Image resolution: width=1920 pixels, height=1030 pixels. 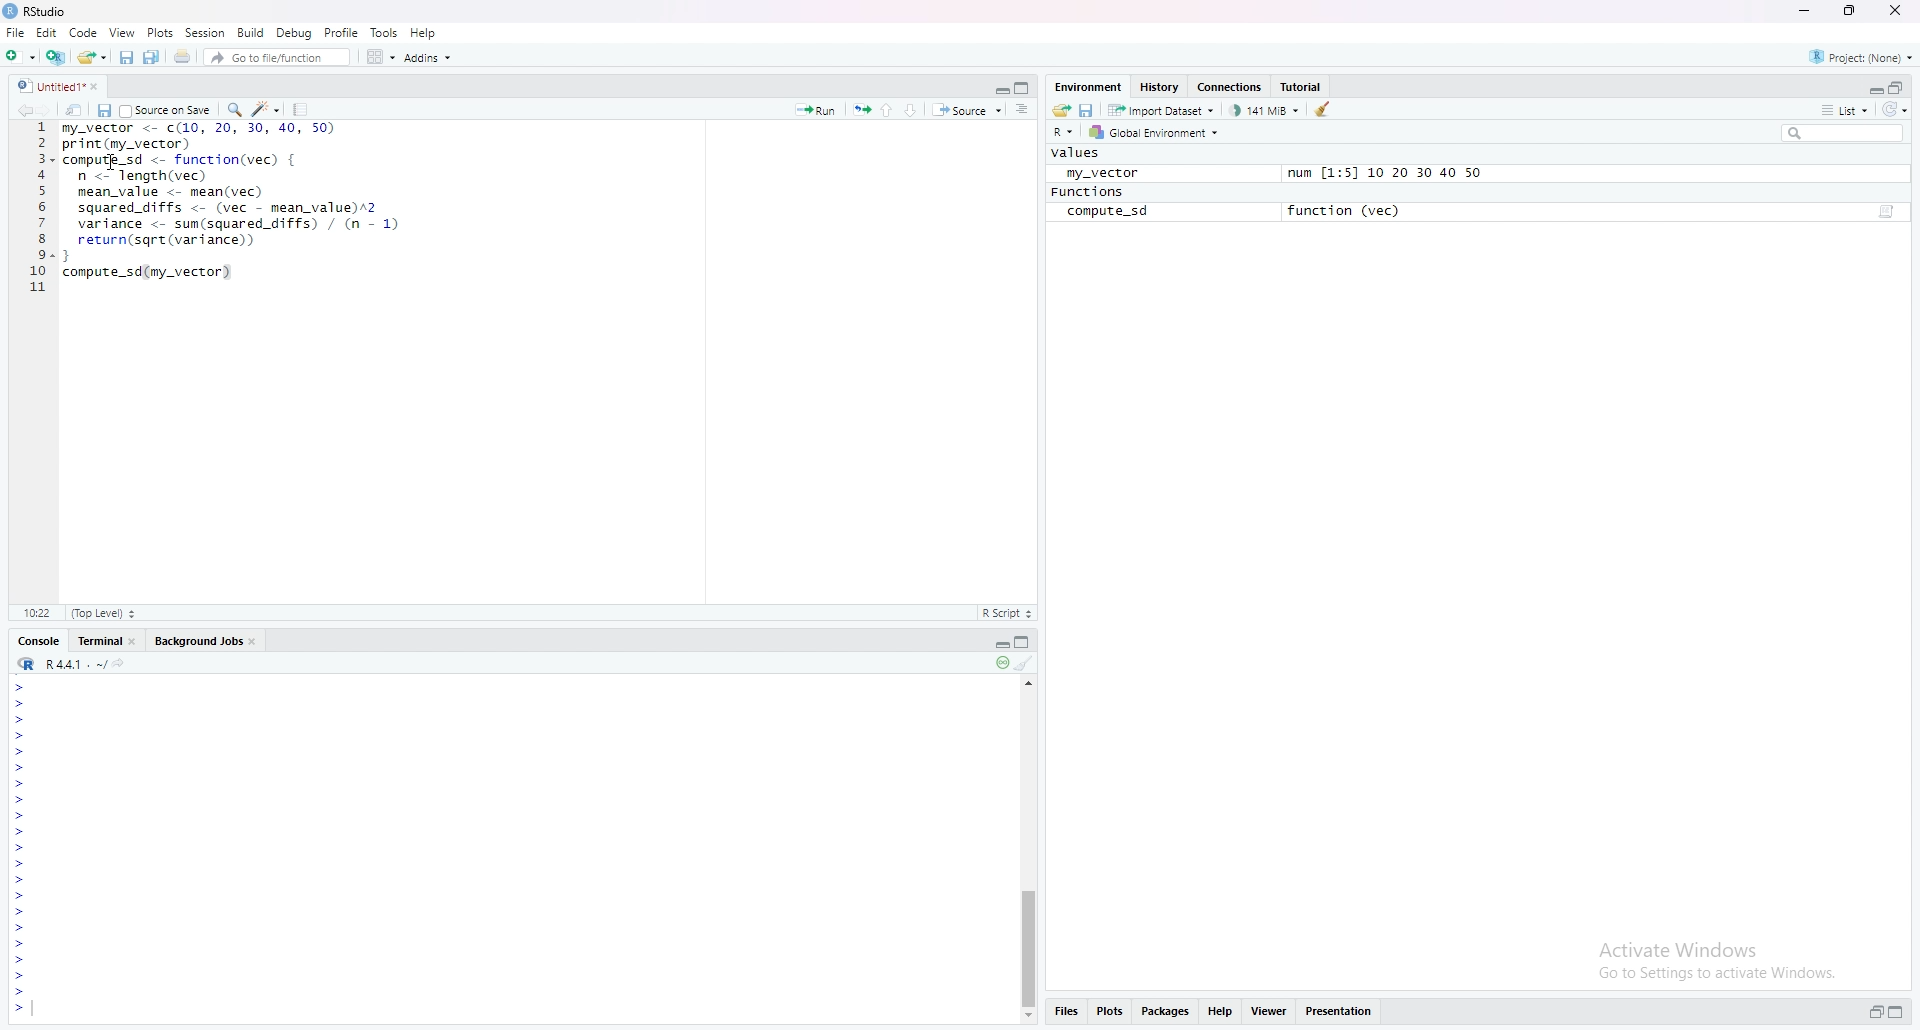 What do you see at coordinates (997, 643) in the screenshot?
I see `Minimize` at bounding box center [997, 643].